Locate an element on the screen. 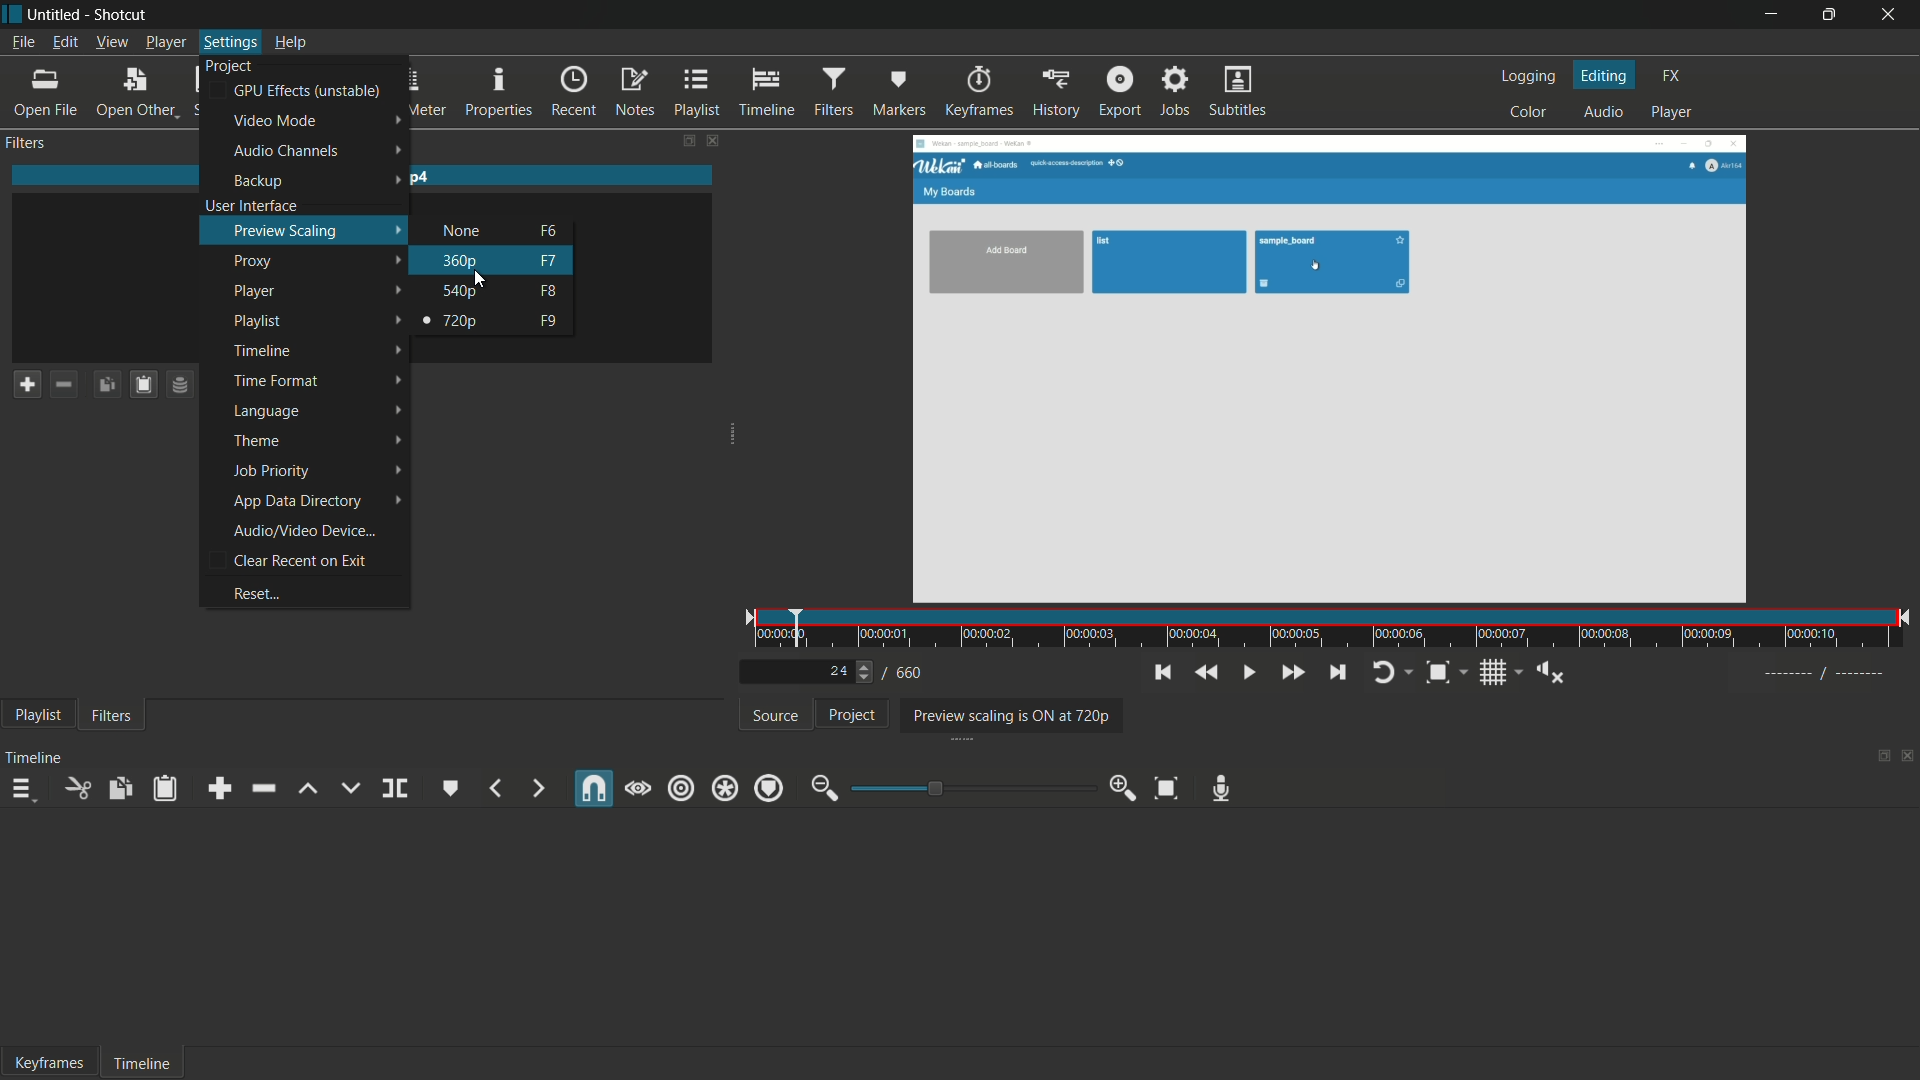  quickly play backward is located at coordinates (1208, 673).